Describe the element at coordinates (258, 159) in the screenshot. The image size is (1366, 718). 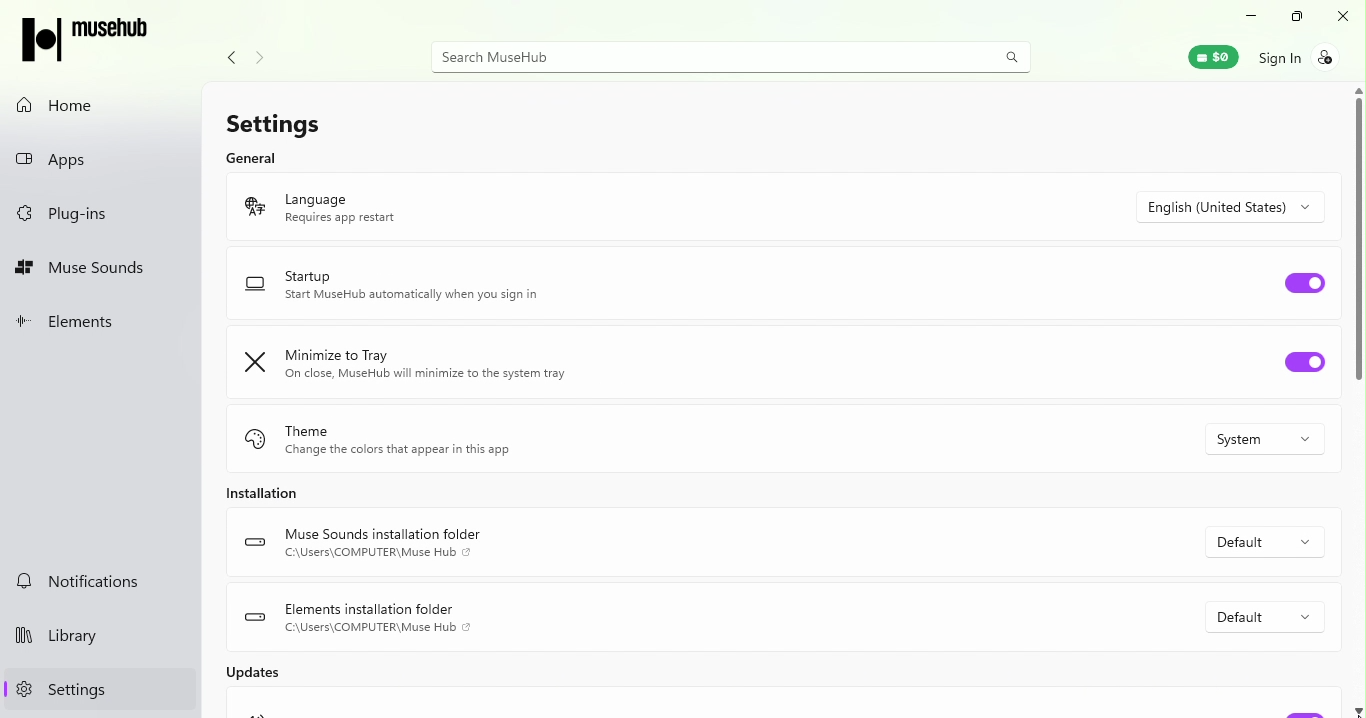
I see `General` at that location.